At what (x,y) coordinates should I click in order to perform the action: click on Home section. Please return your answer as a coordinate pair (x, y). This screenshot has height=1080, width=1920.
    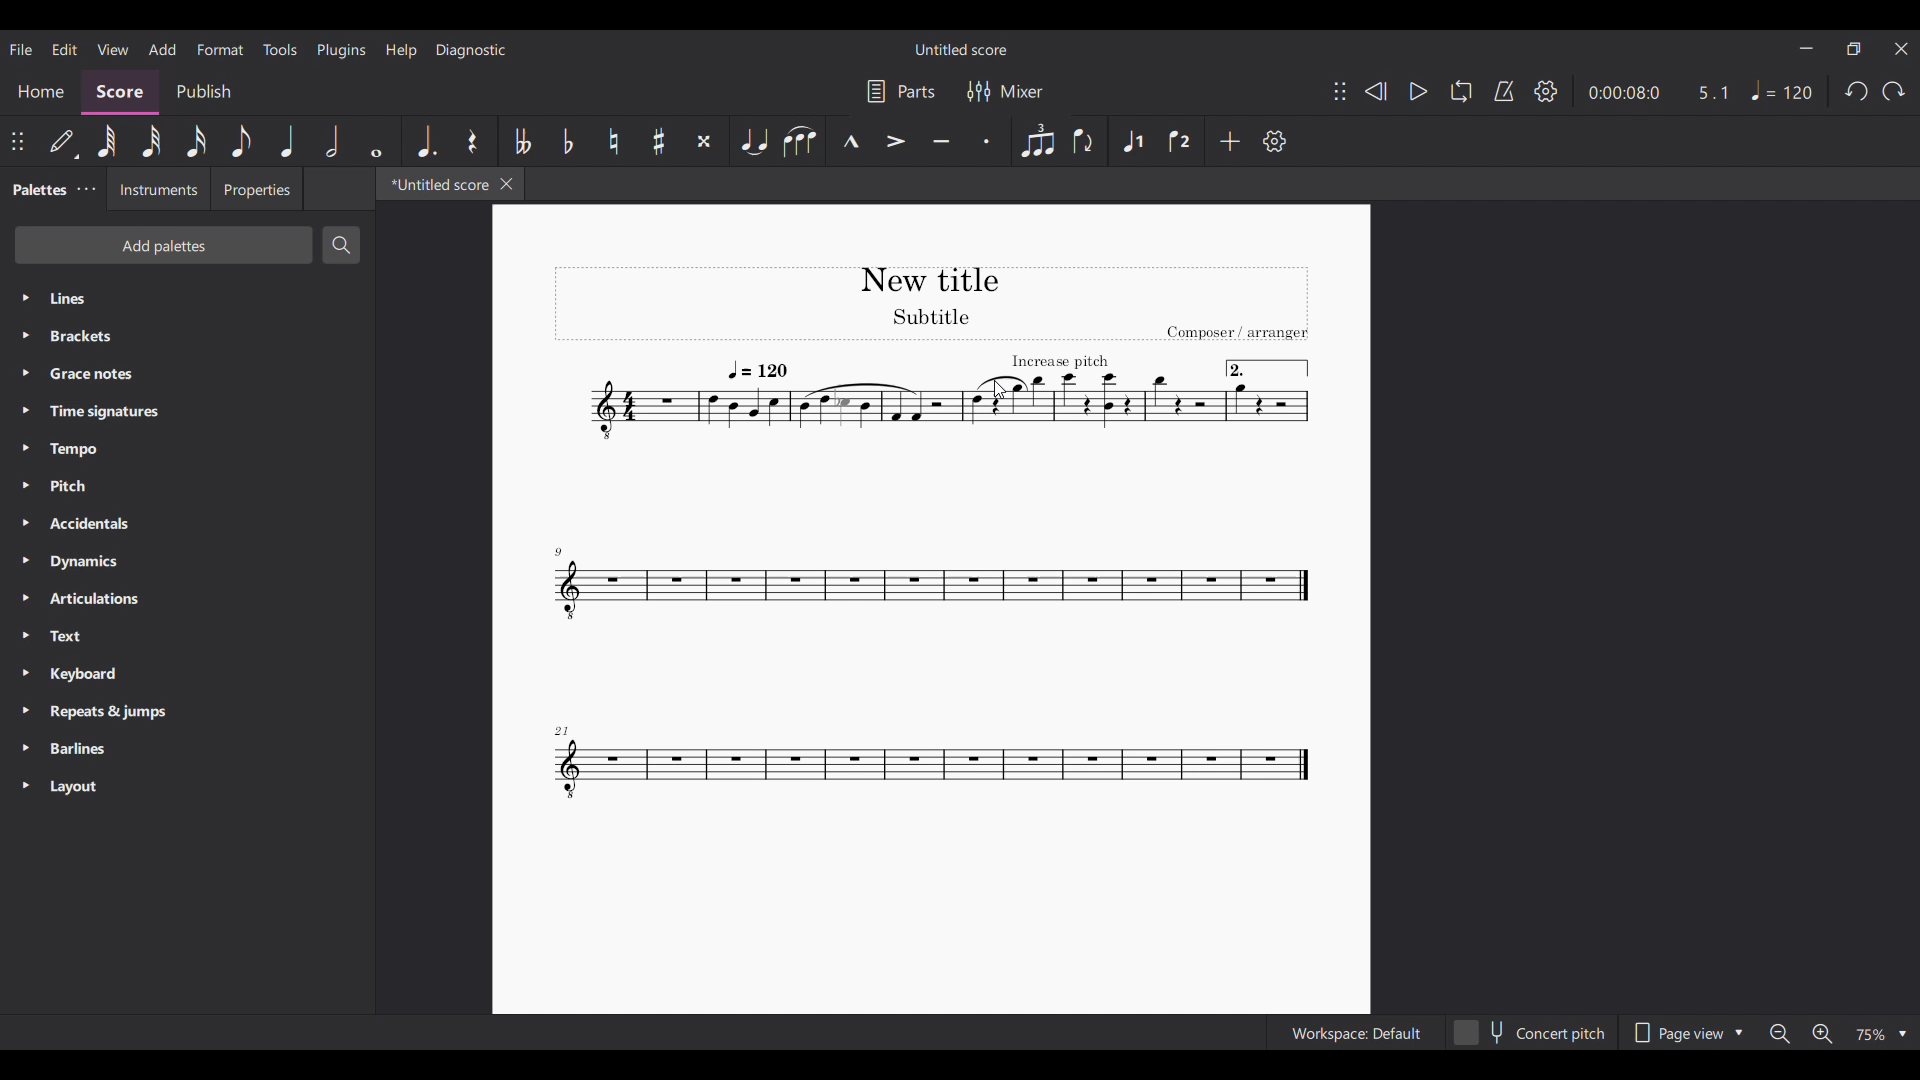
    Looking at the image, I should click on (41, 92).